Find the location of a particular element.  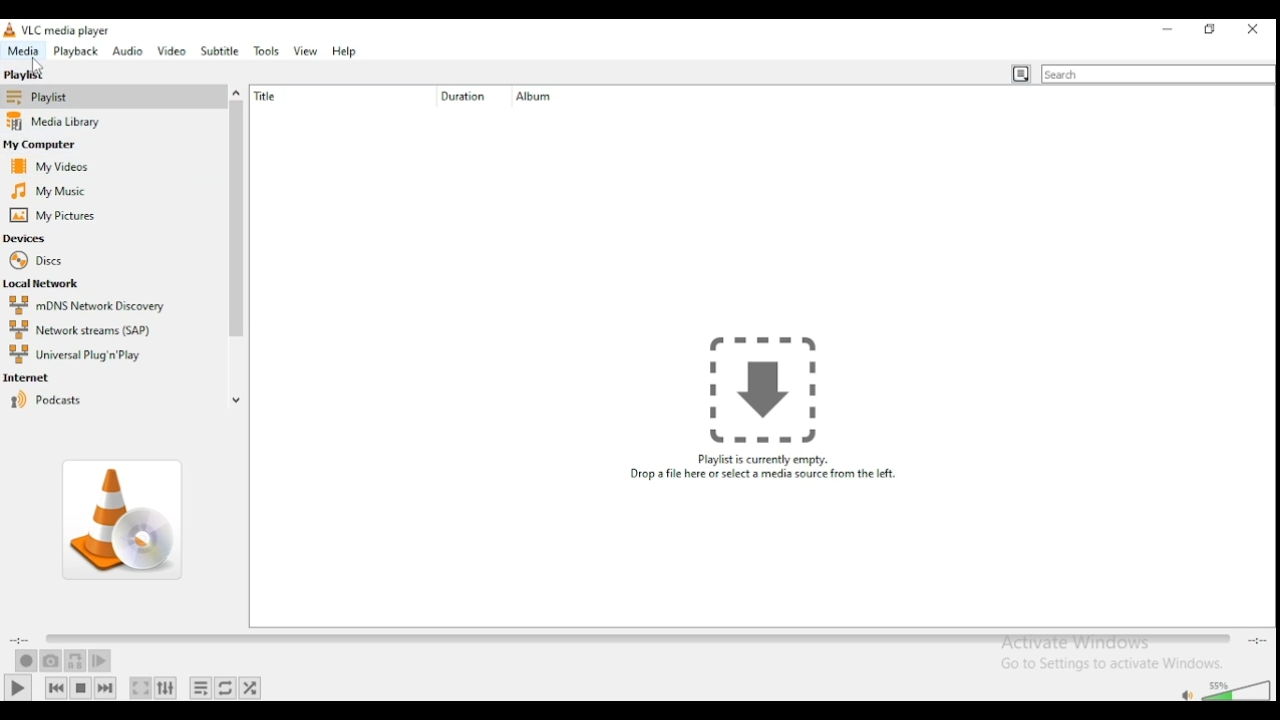

podcasts is located at coordinates (46, 402).